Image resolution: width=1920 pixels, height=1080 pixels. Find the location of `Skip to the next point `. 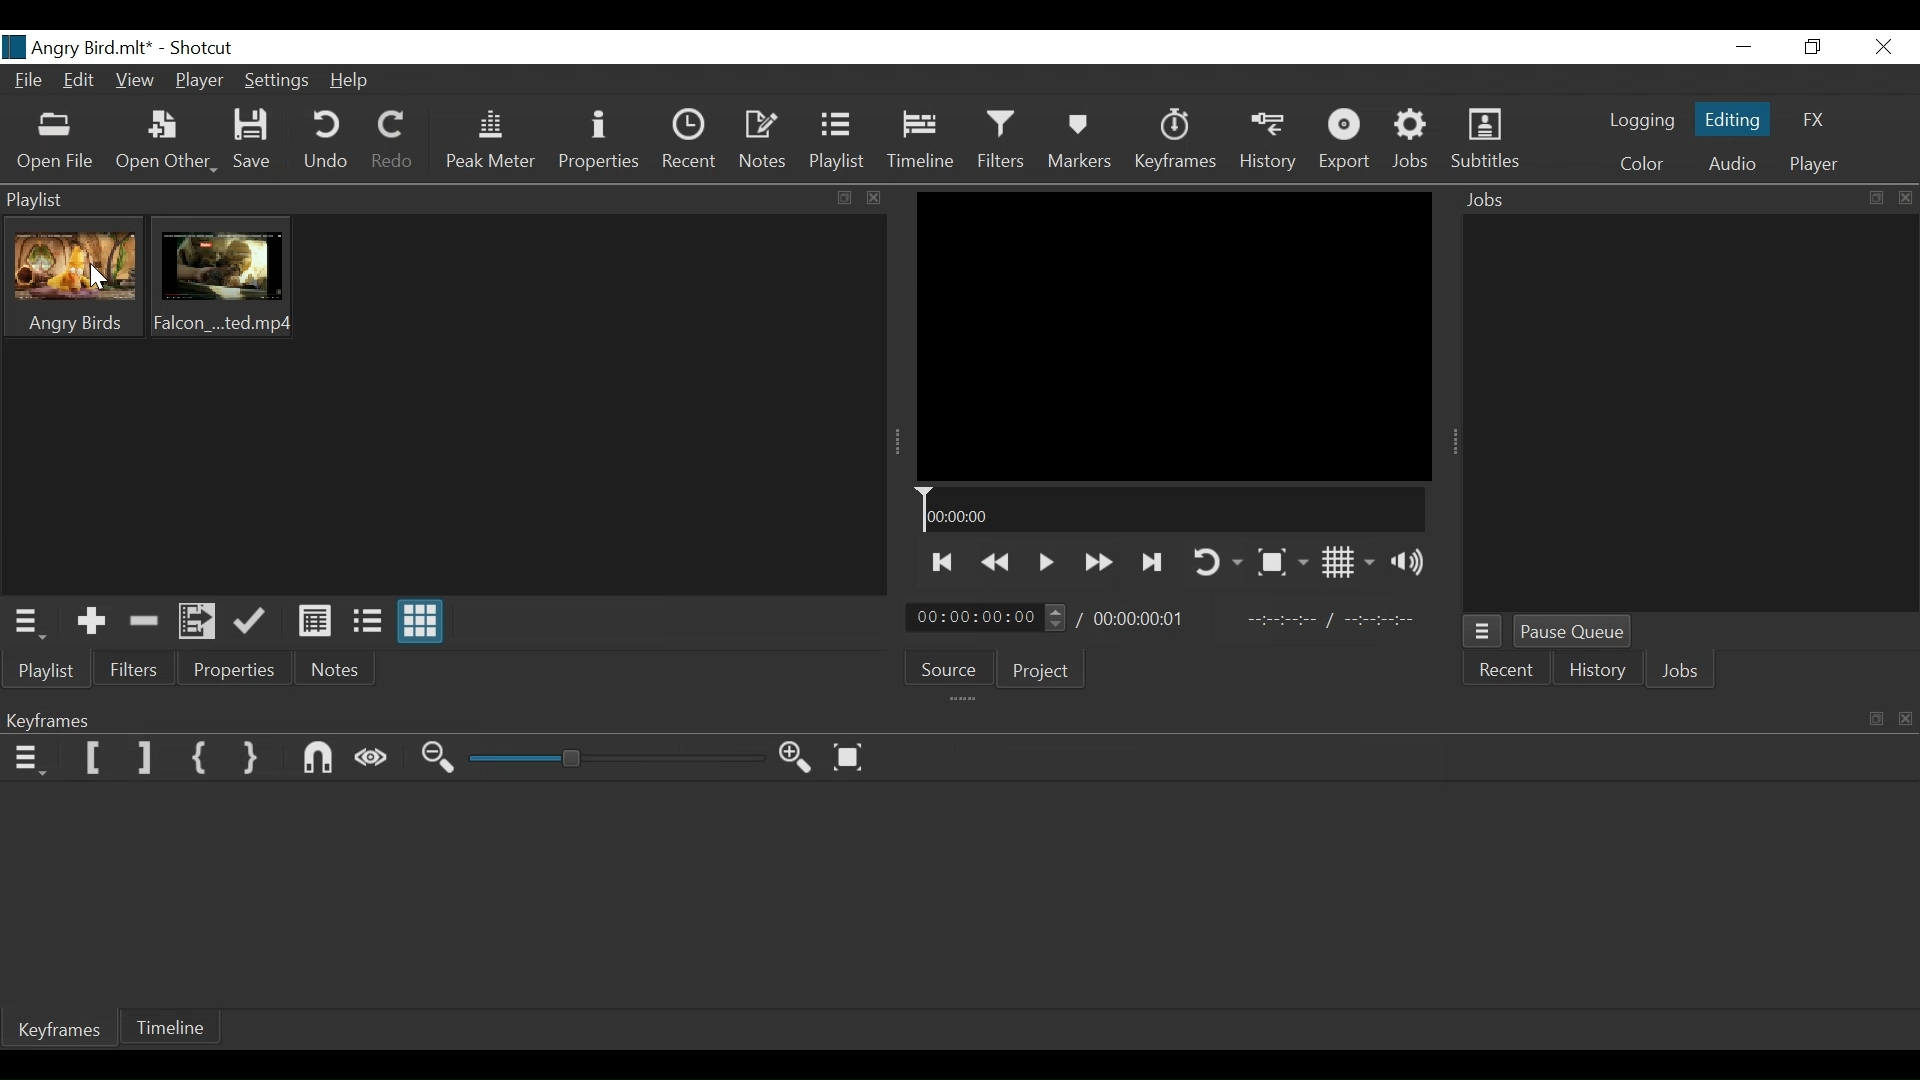

Skip to the next point  is located at coordinates (1154, 562).